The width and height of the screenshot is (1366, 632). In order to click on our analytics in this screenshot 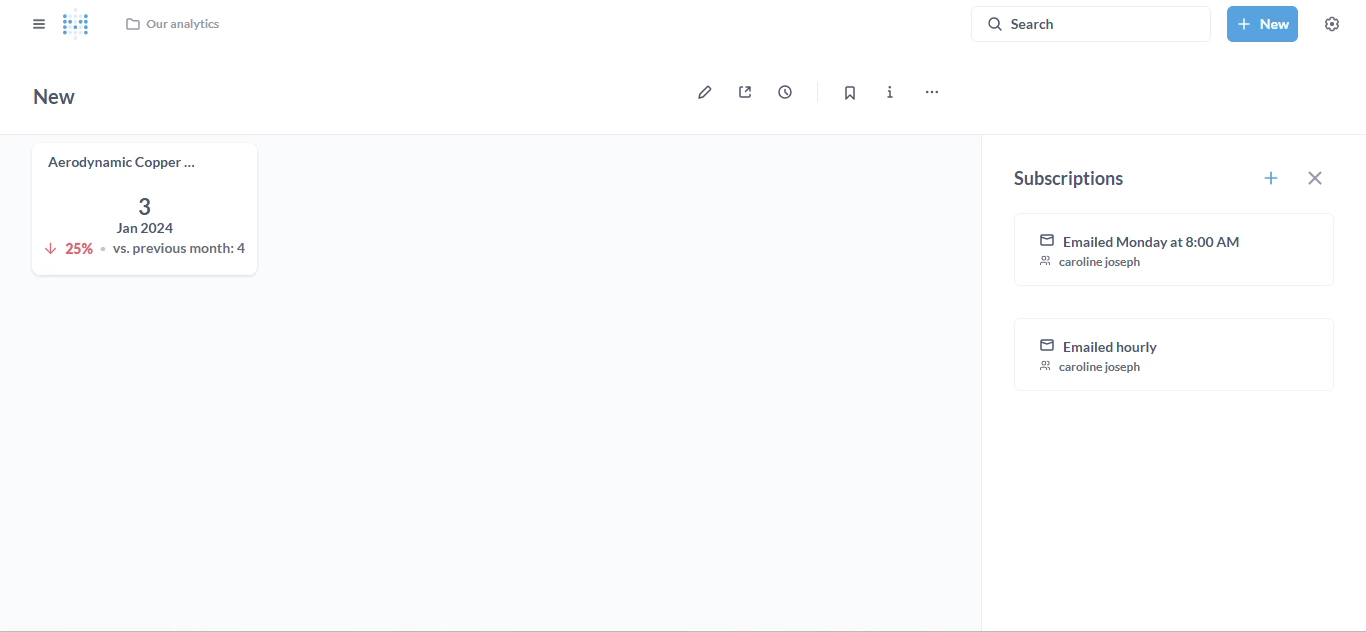, I will do `click(172, 24)`.